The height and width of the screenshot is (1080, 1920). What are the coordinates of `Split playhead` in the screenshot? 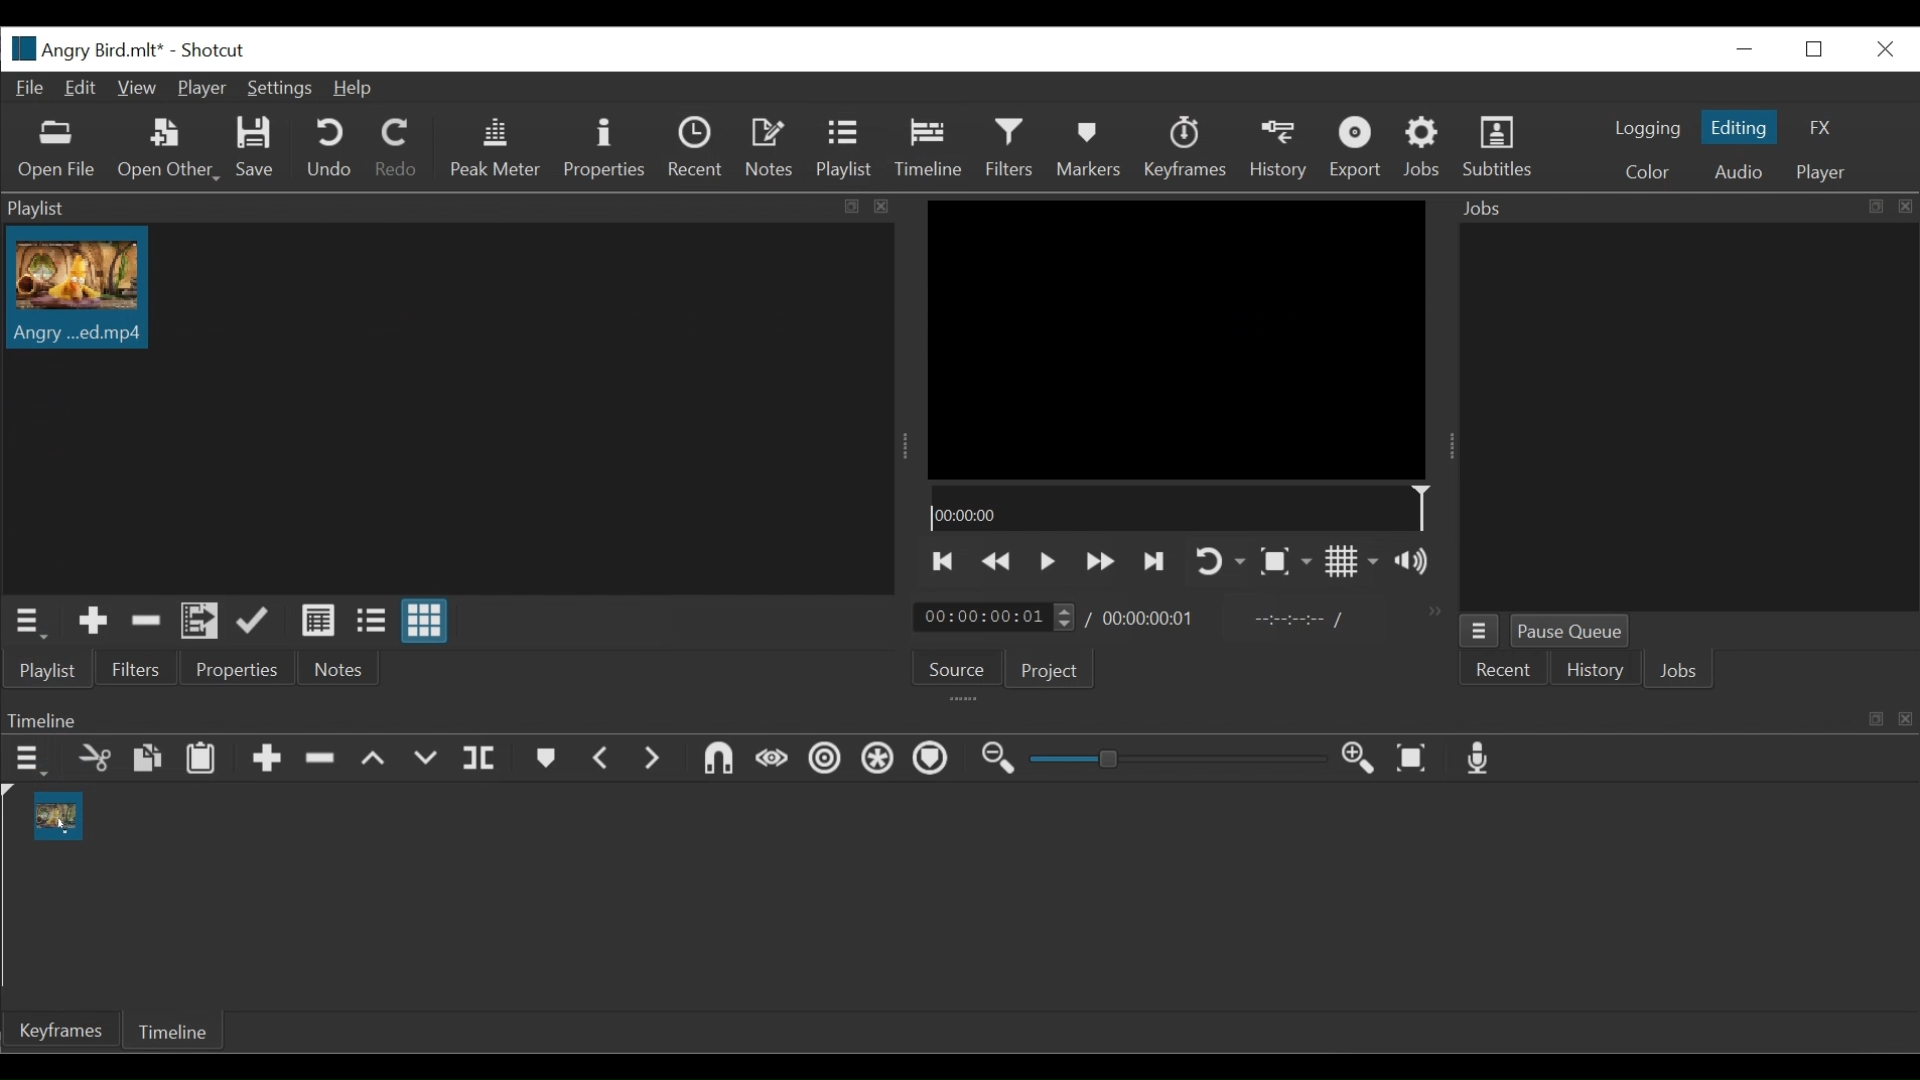 It's located at (481, 759).